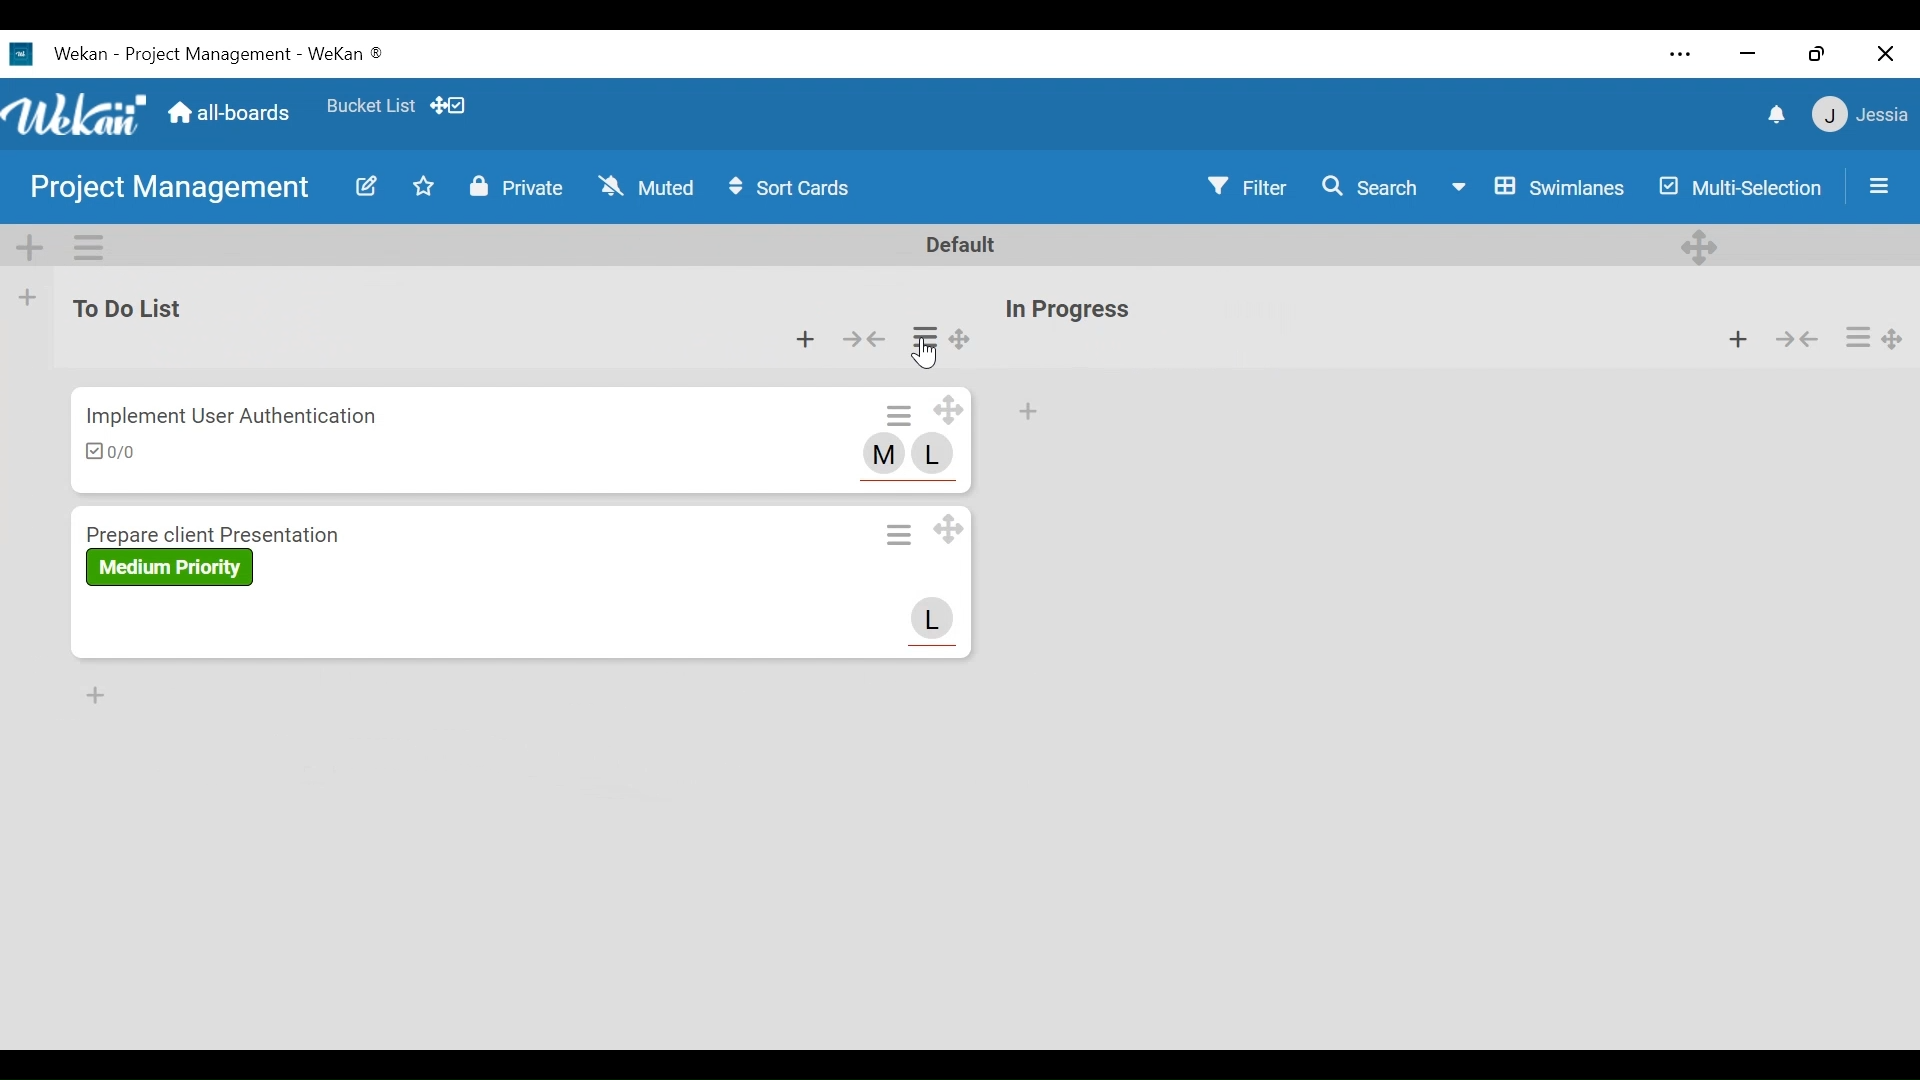 Image resolution: width=1920 pixels, height=1080 pixels. What do you see at coordinates (25, 298) in the screenshot?
I see `add list` at bounding box center [25, 298].